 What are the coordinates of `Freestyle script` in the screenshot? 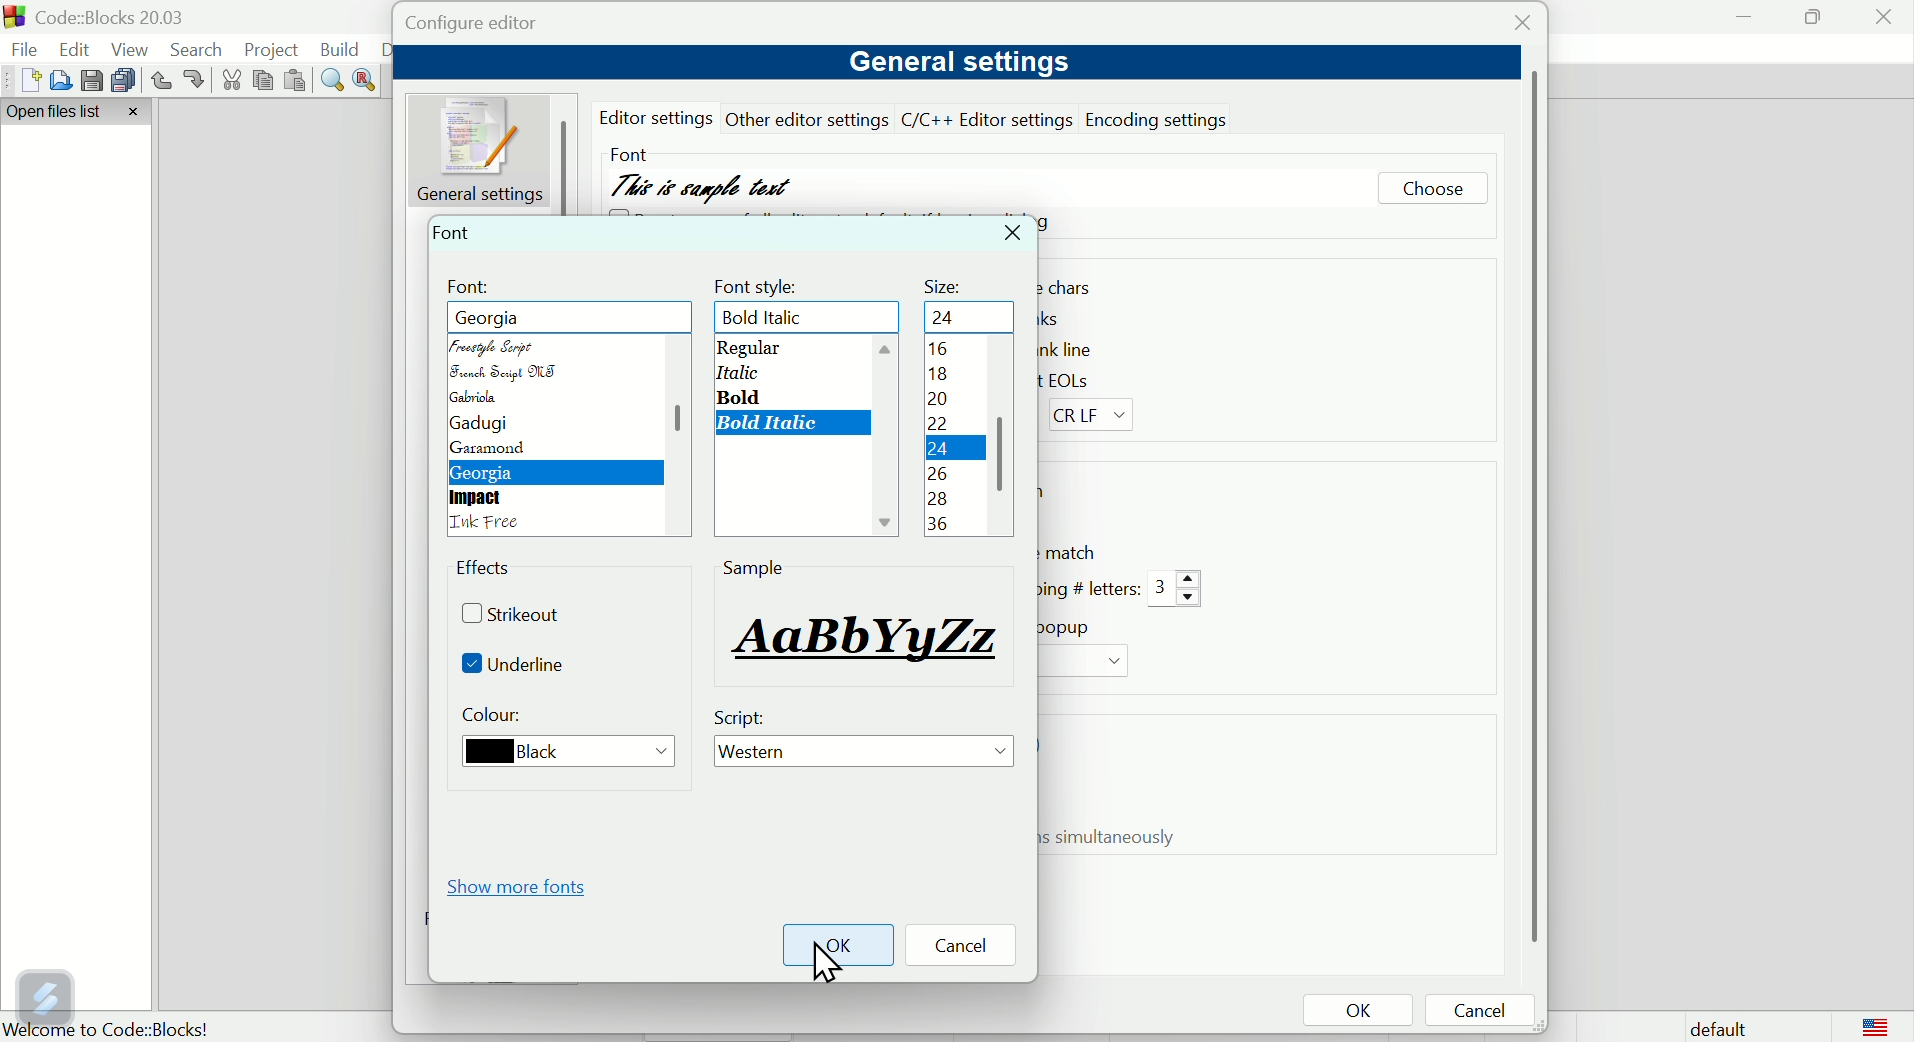 It's located at (517, 317).